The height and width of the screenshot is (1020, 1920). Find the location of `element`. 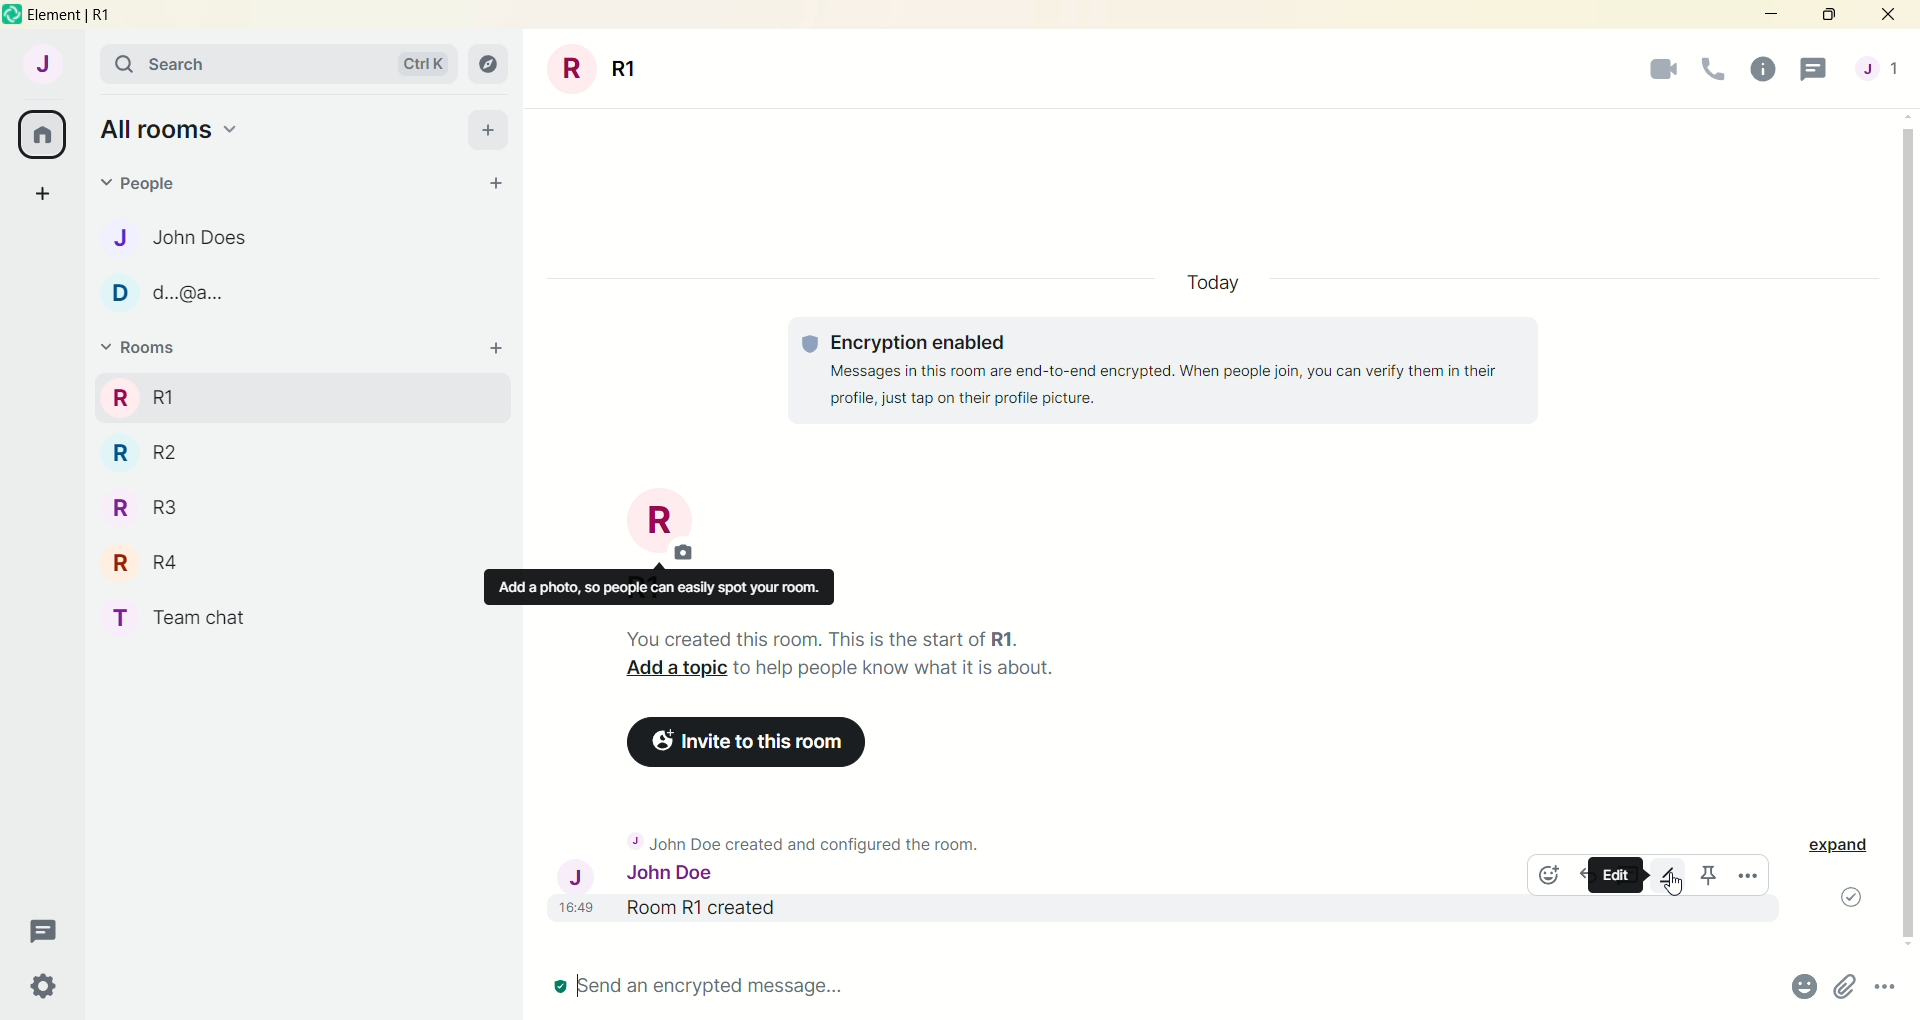

element is located at coordinates (88, 17).